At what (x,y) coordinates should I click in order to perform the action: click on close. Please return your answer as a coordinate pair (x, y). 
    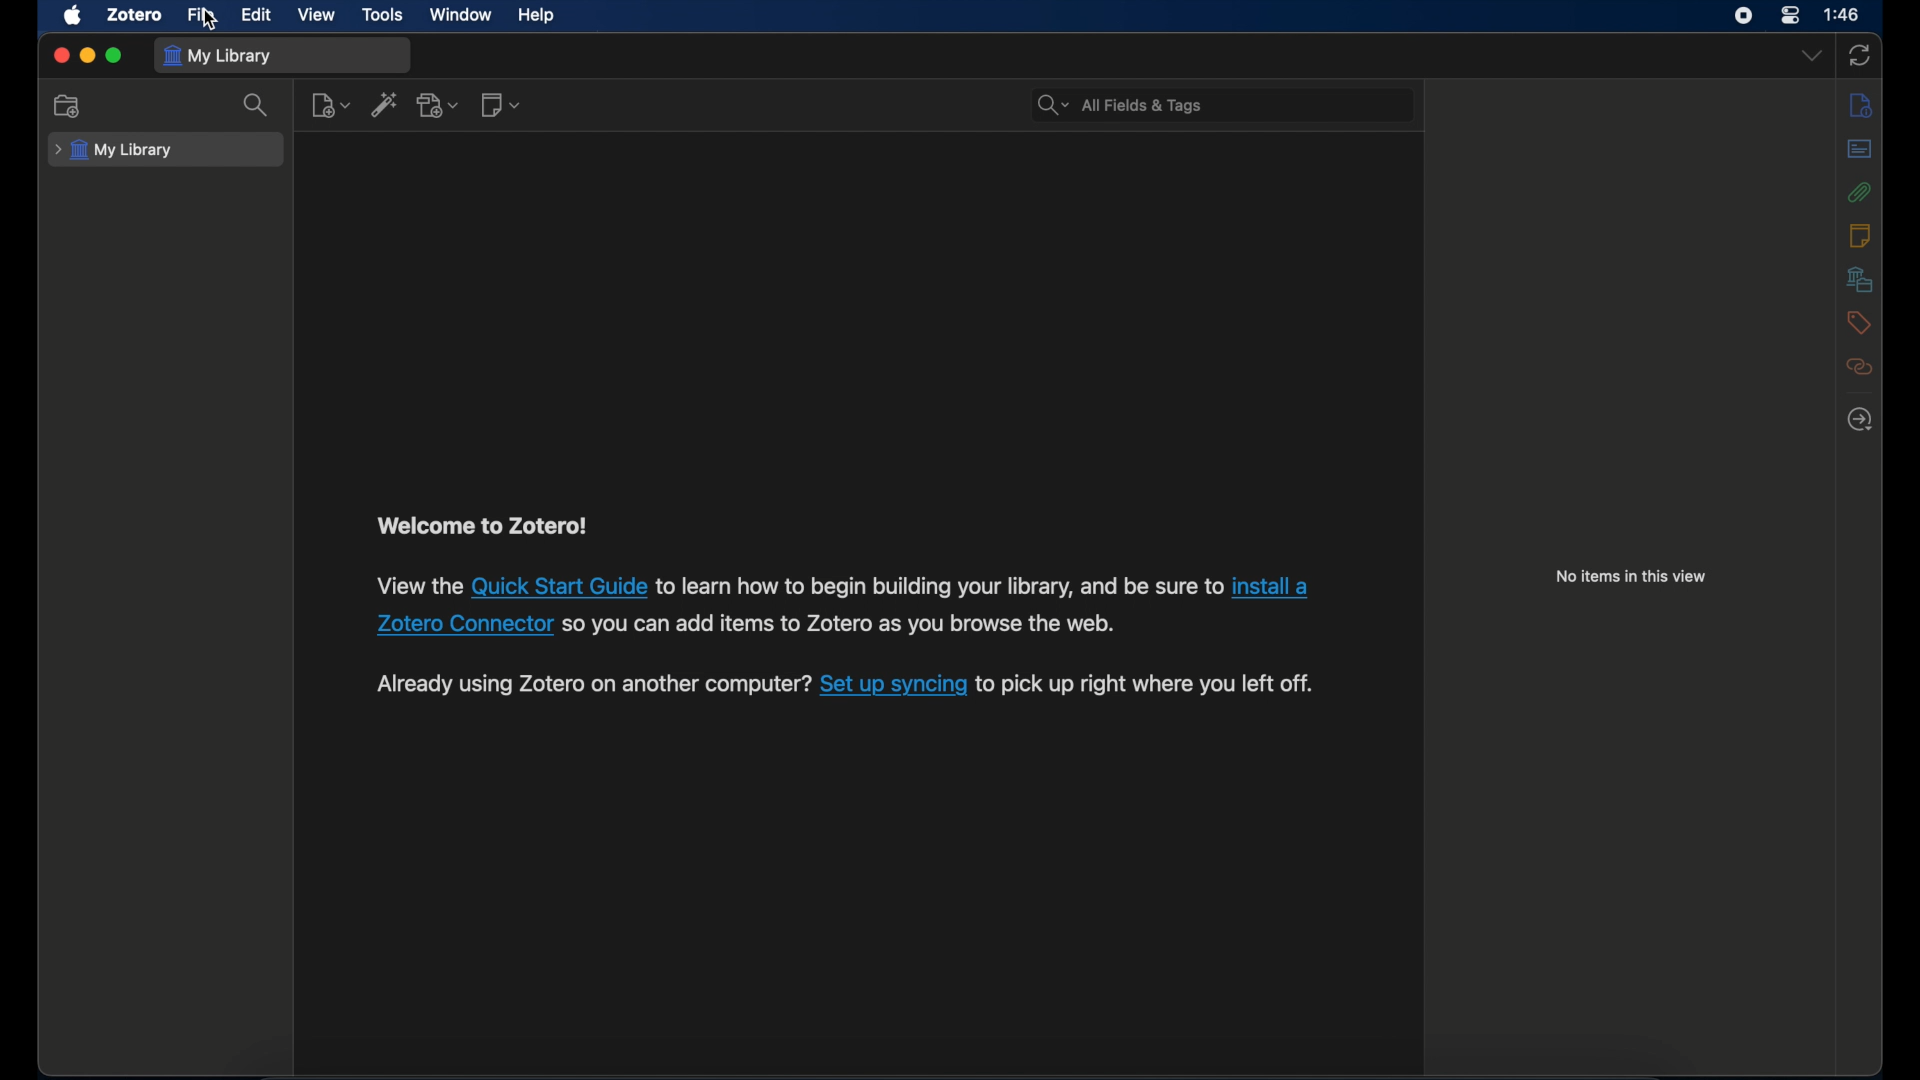
    Looking at the image, I should click on (60, 56).